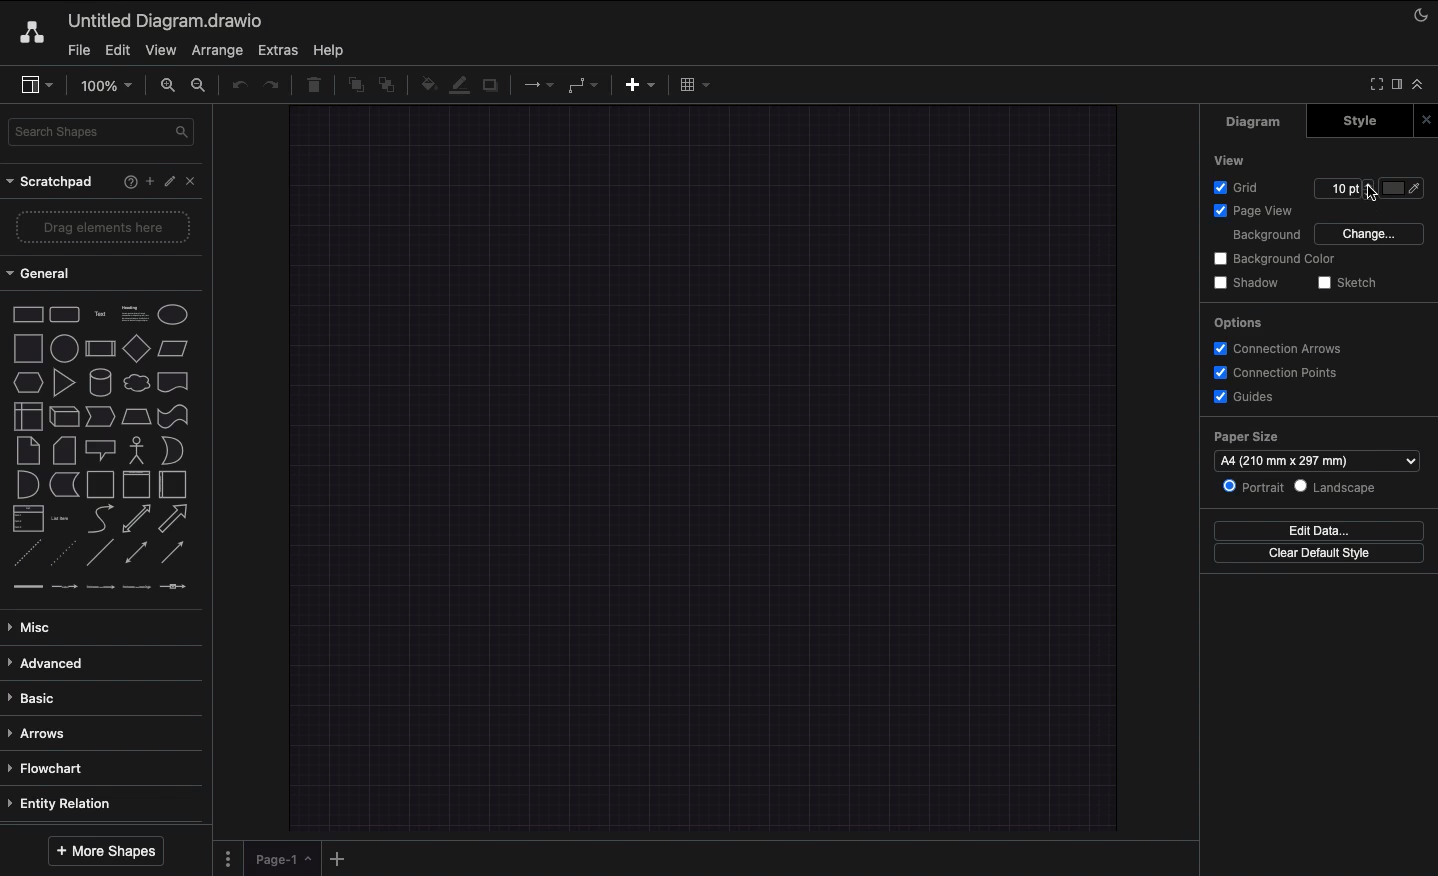 This screenshot has width=1438, height=876. What do you see at coordinates (1342, 489) in the screenshot?
I see `Landscape` at bounding box center [1342, 489].